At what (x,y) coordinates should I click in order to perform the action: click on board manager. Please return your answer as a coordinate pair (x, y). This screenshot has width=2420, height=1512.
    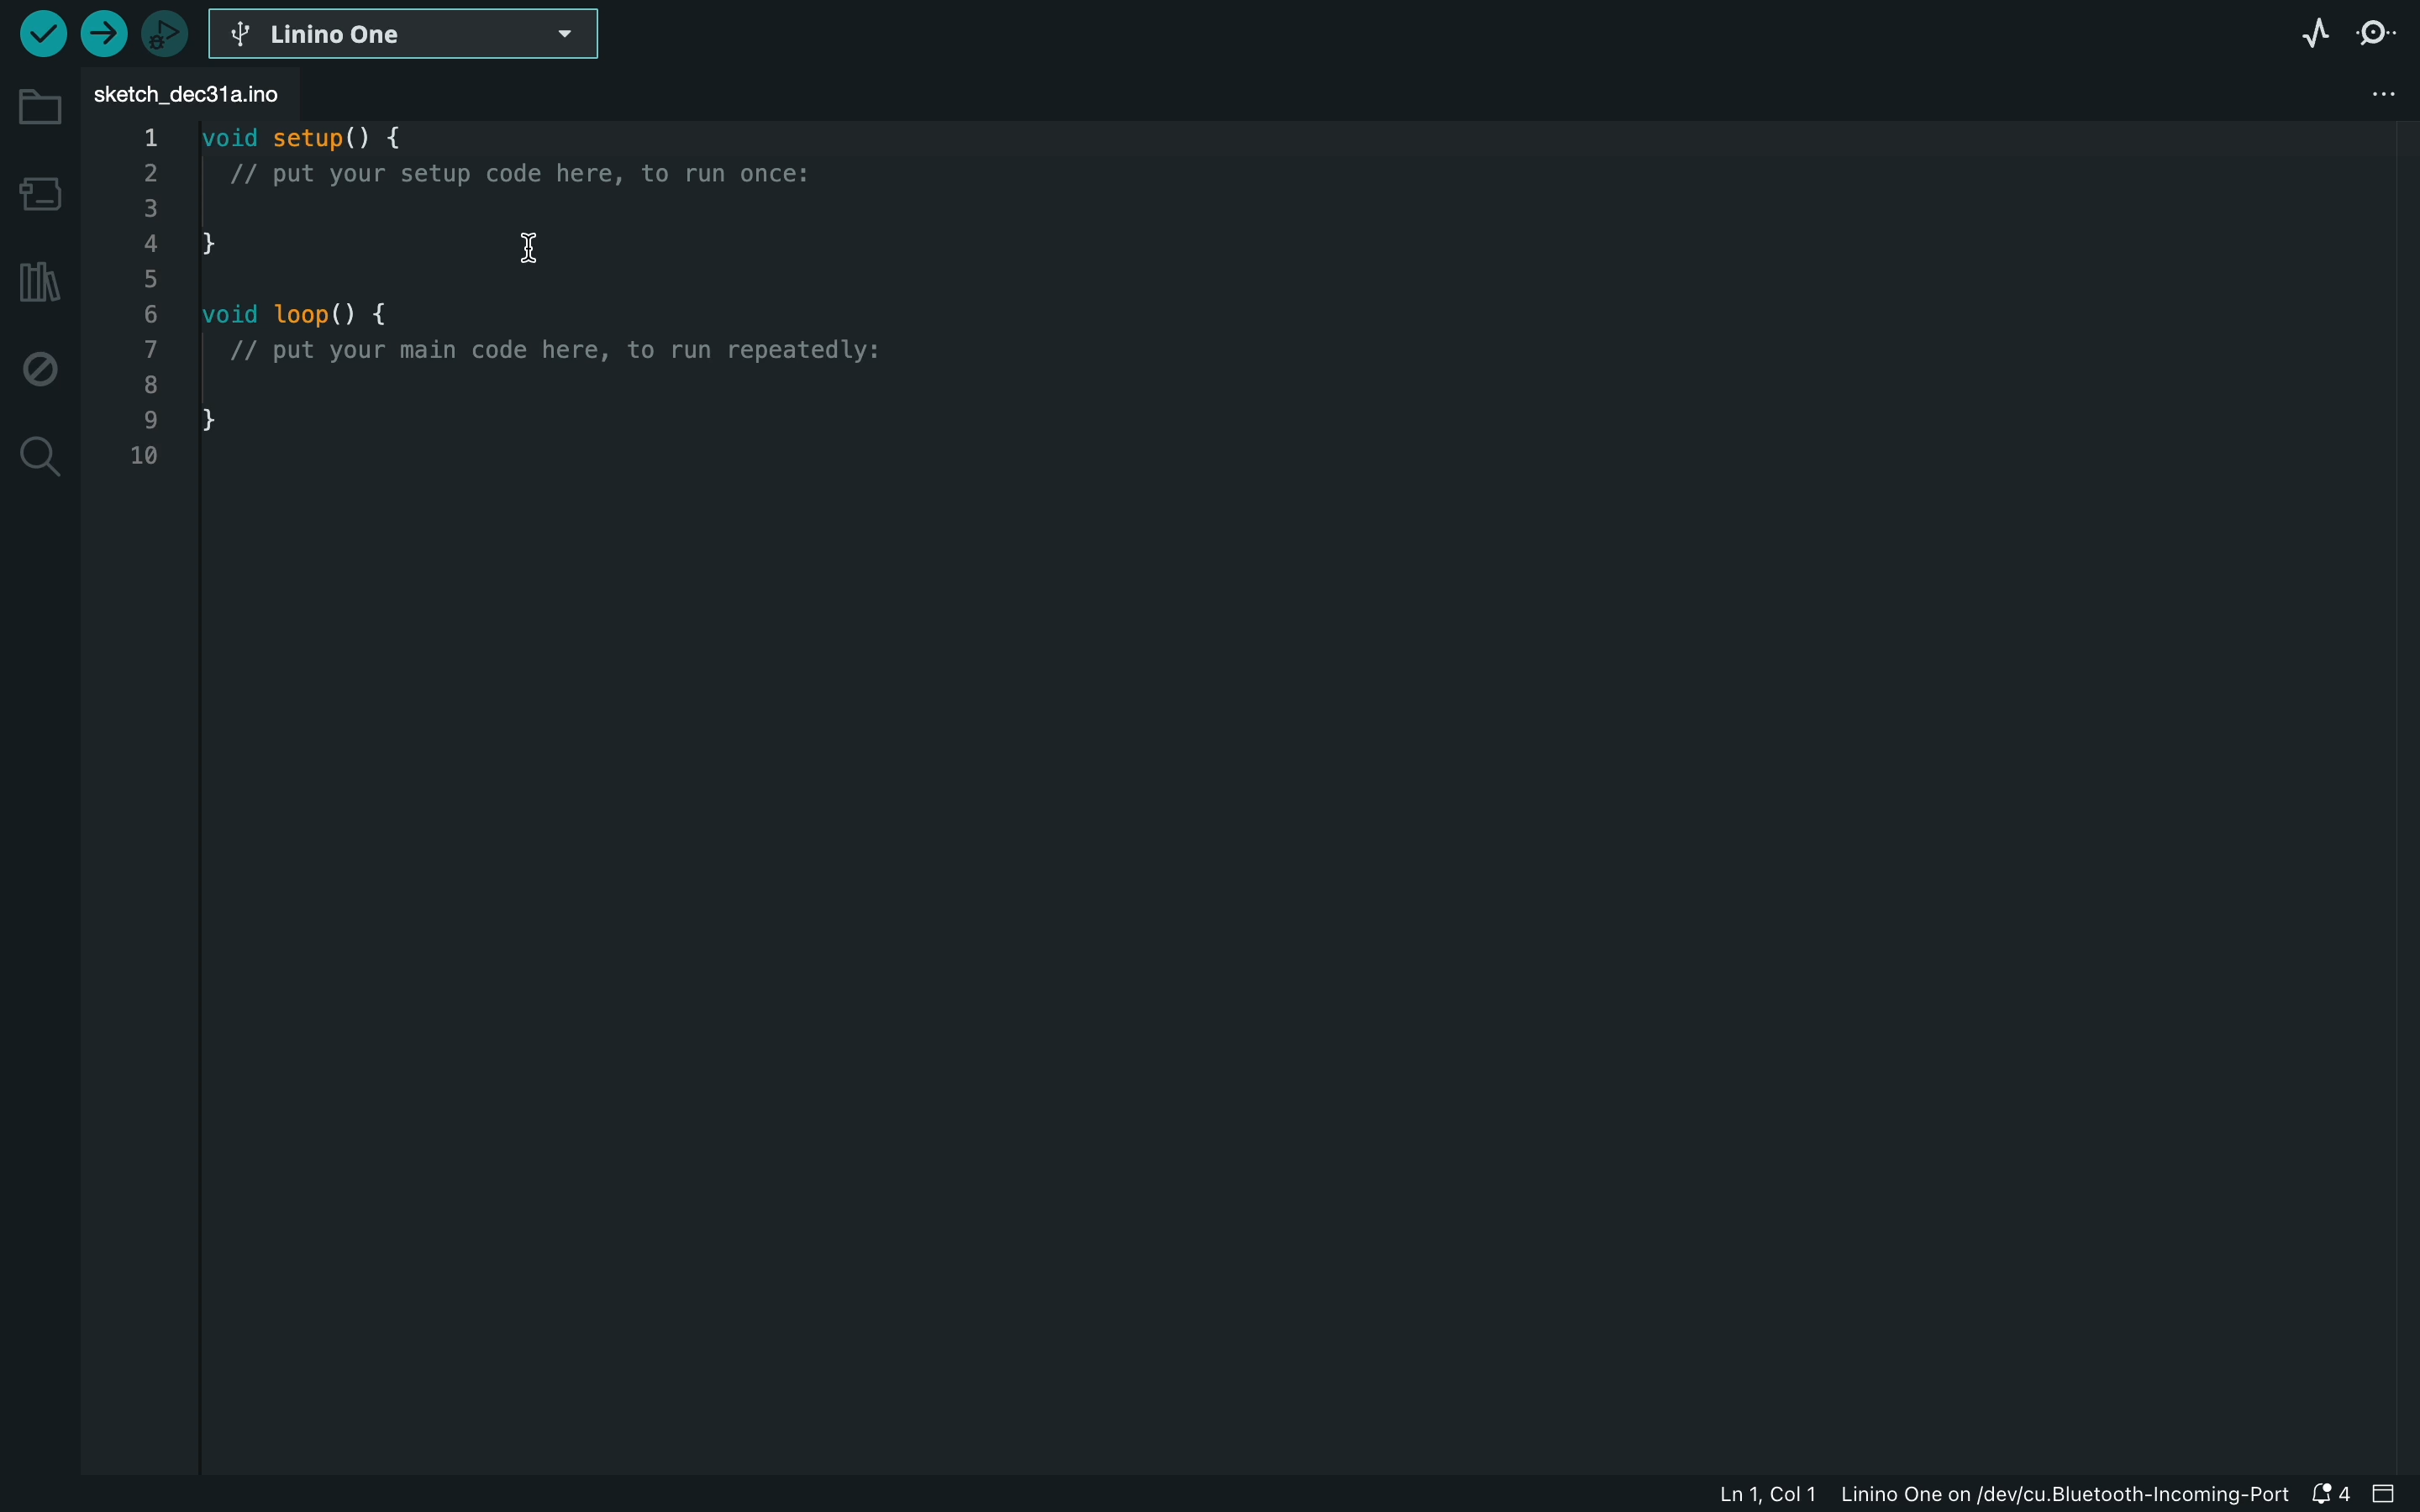
    Looking at the image, I should click on (38, 194).